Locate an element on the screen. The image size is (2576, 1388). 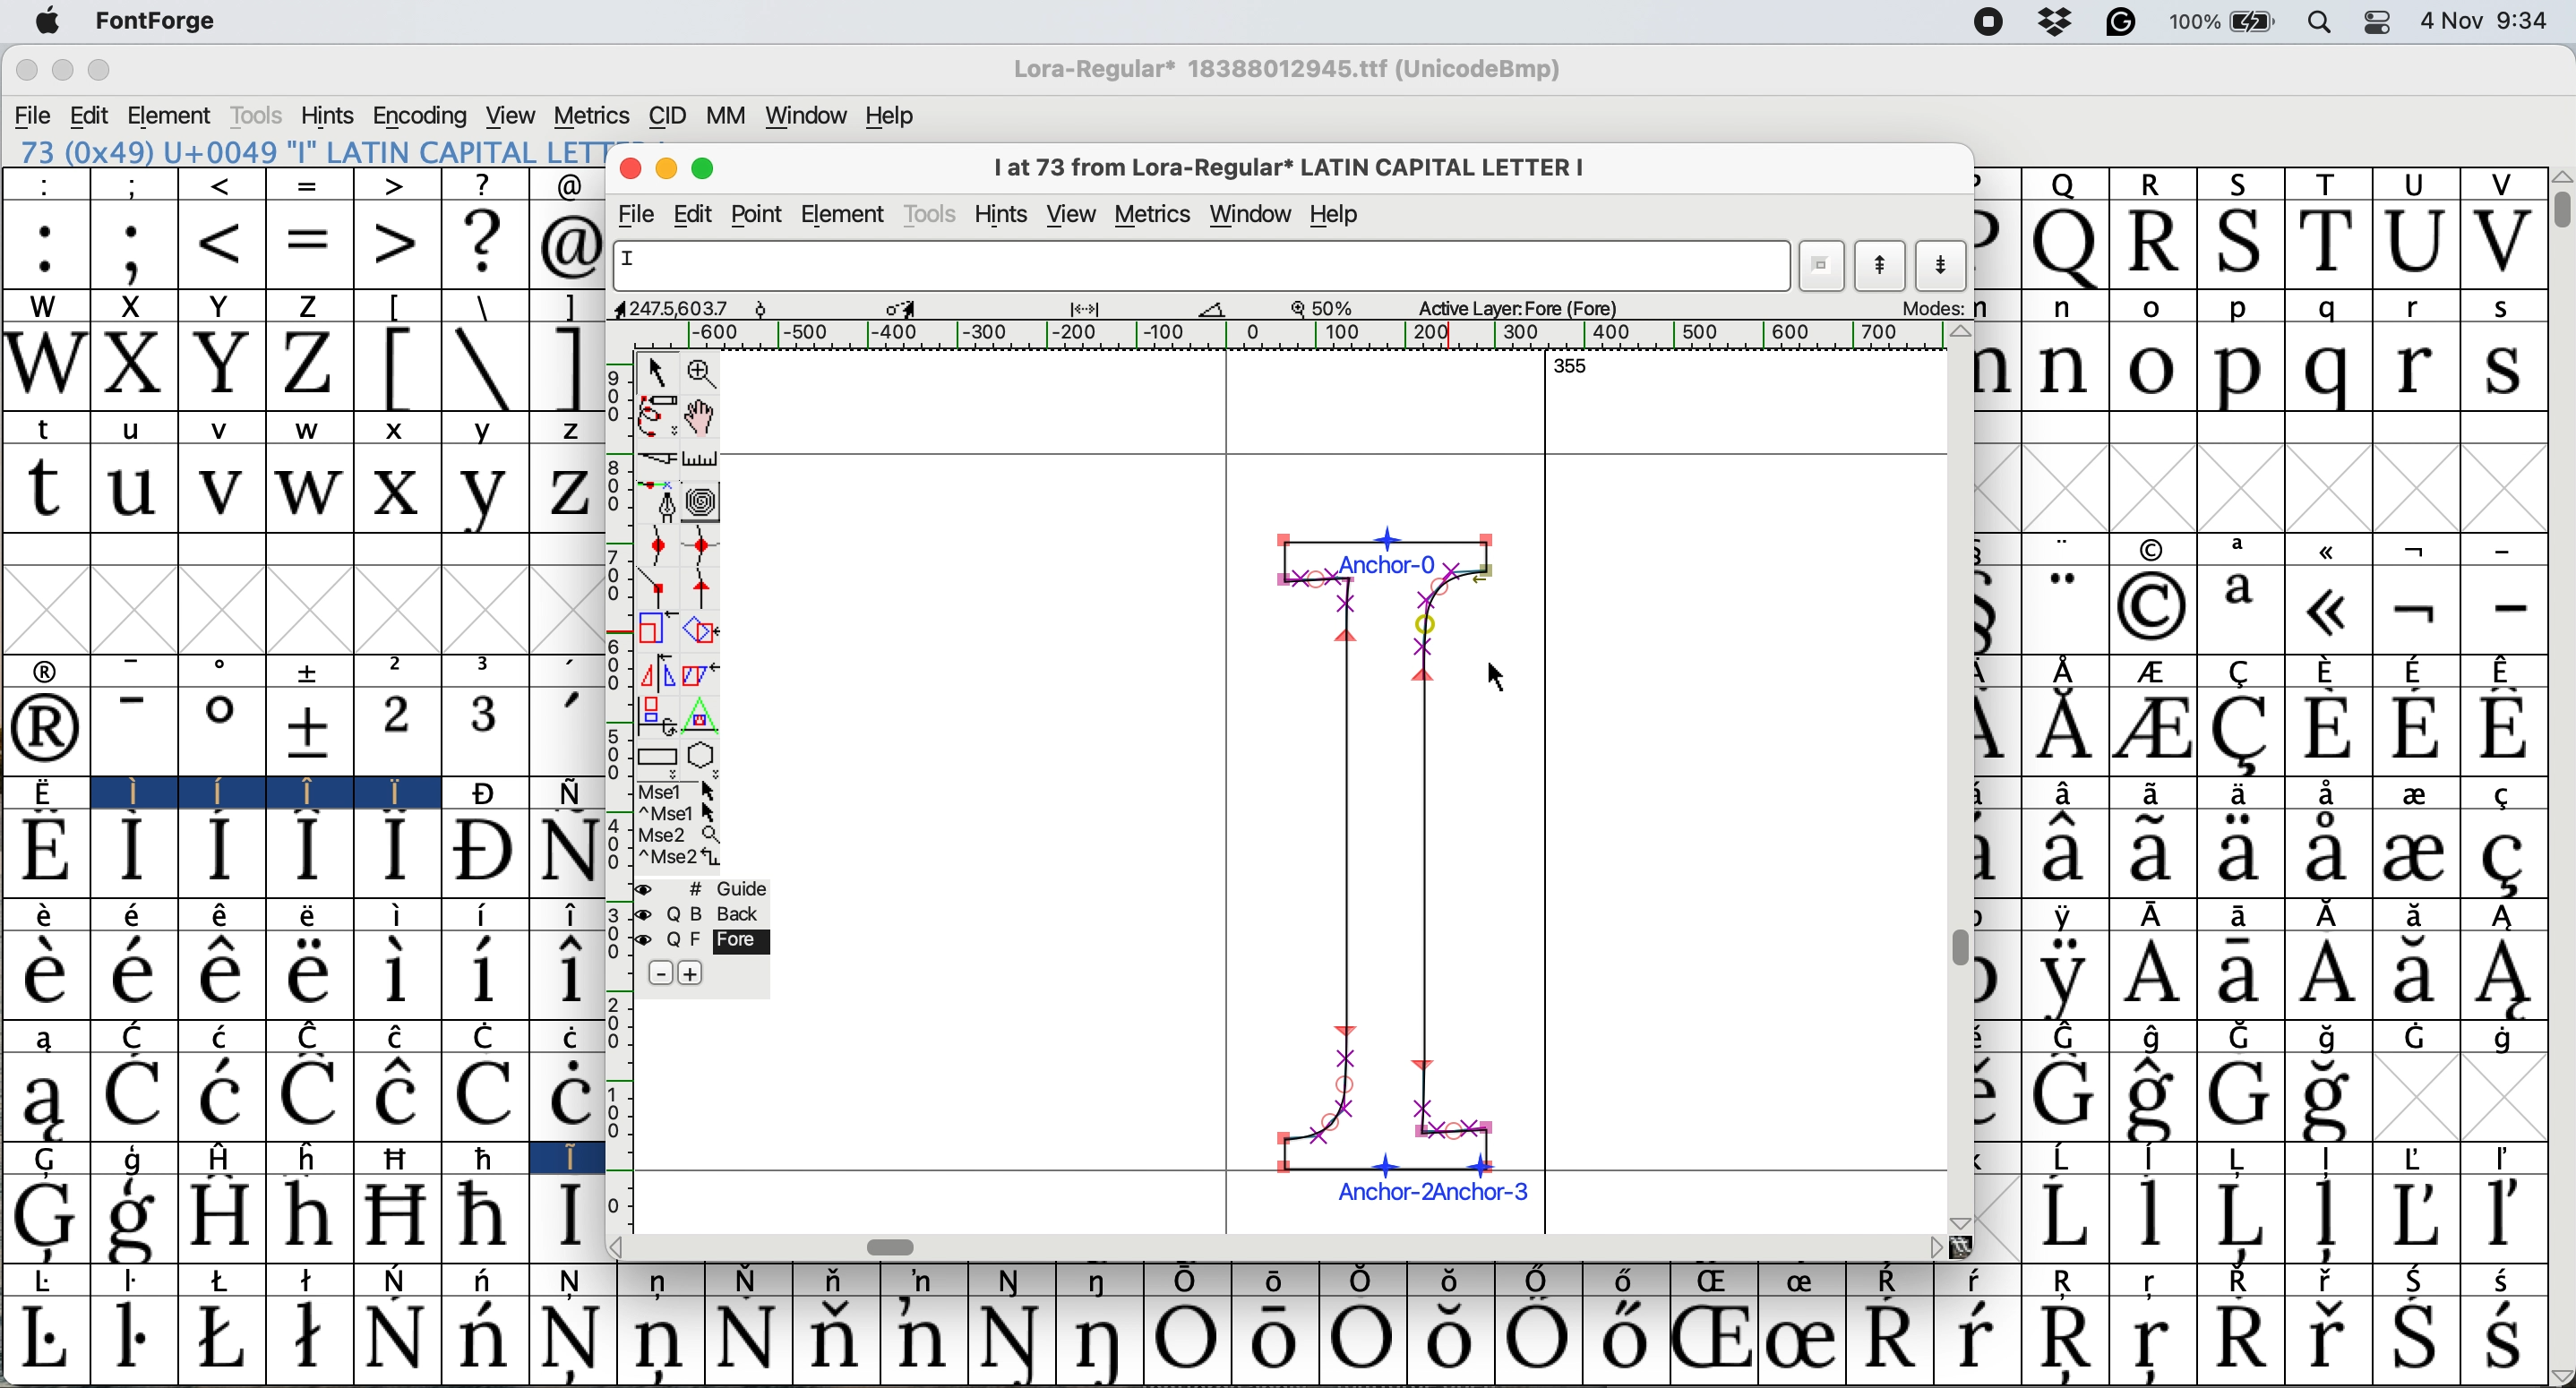
Q is located at coordinates (2063, 183).